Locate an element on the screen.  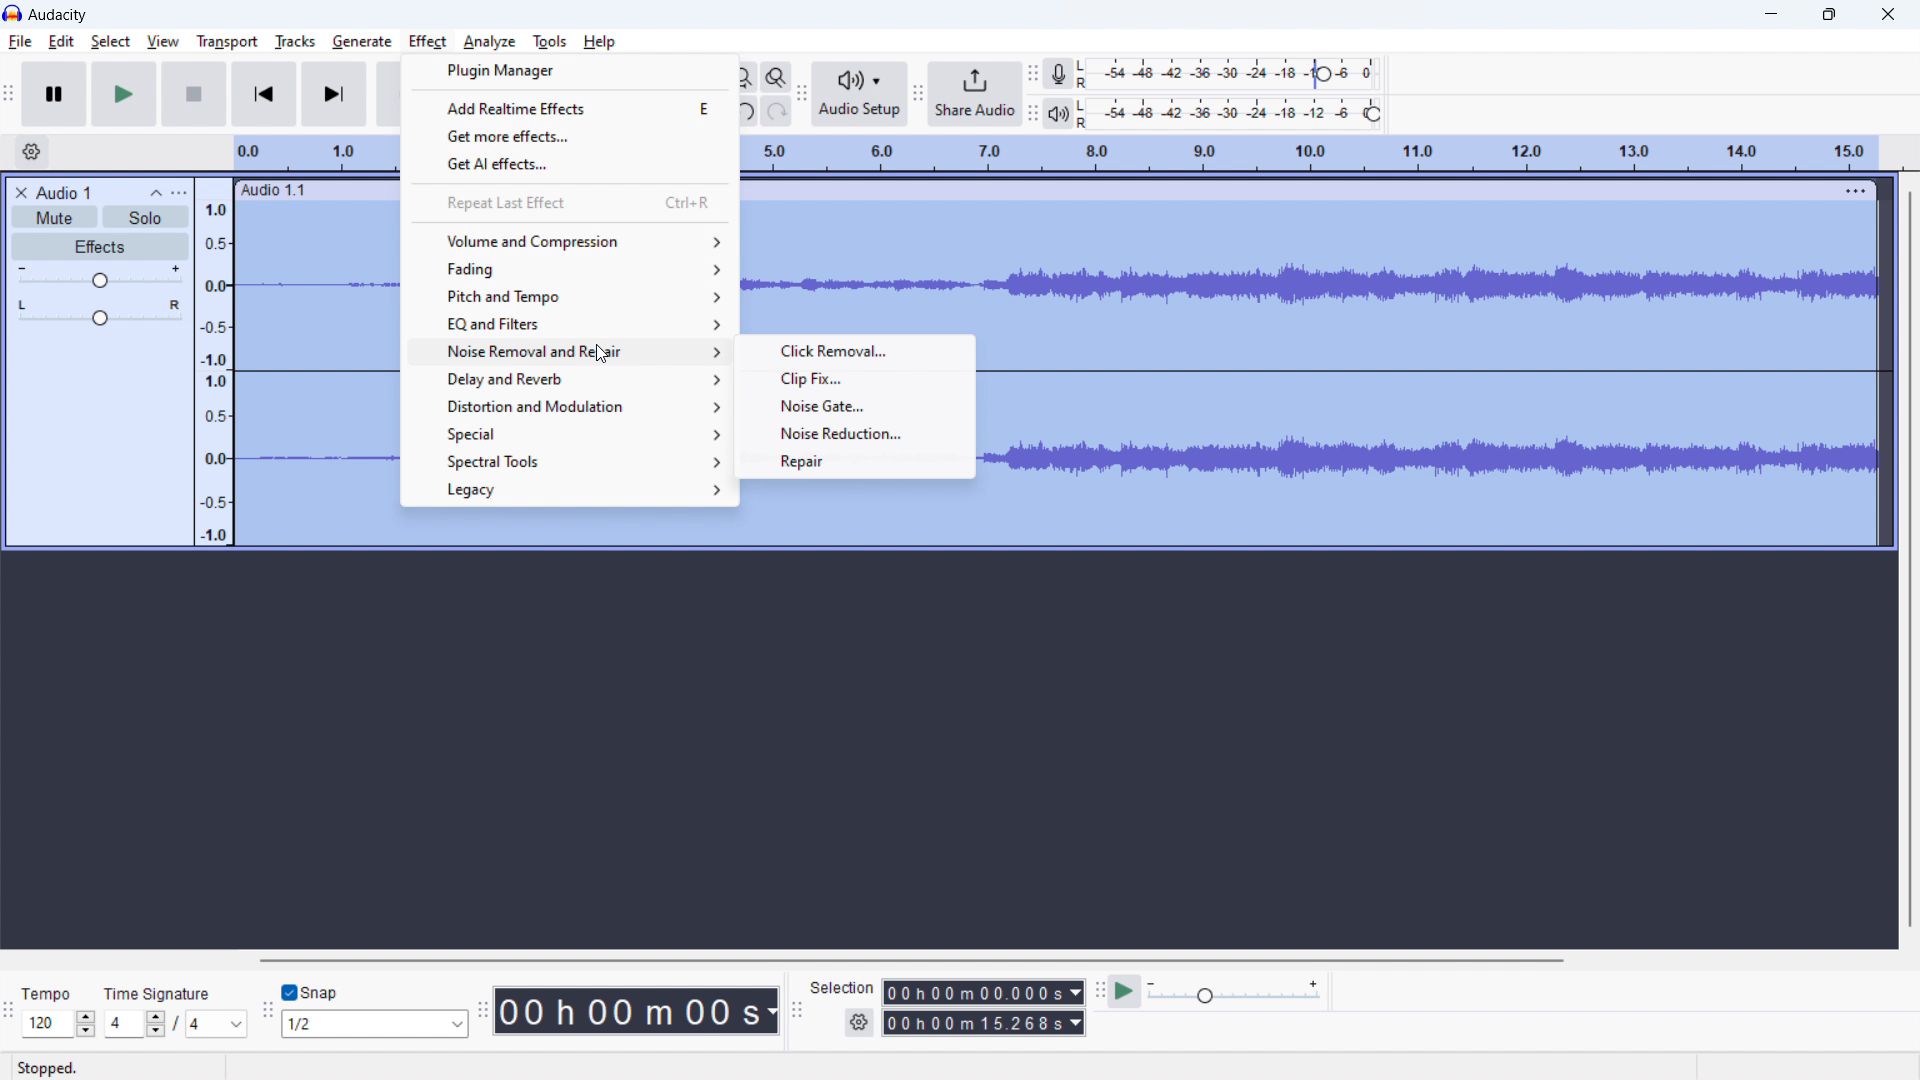
solo is located at coordinates (146, 217).